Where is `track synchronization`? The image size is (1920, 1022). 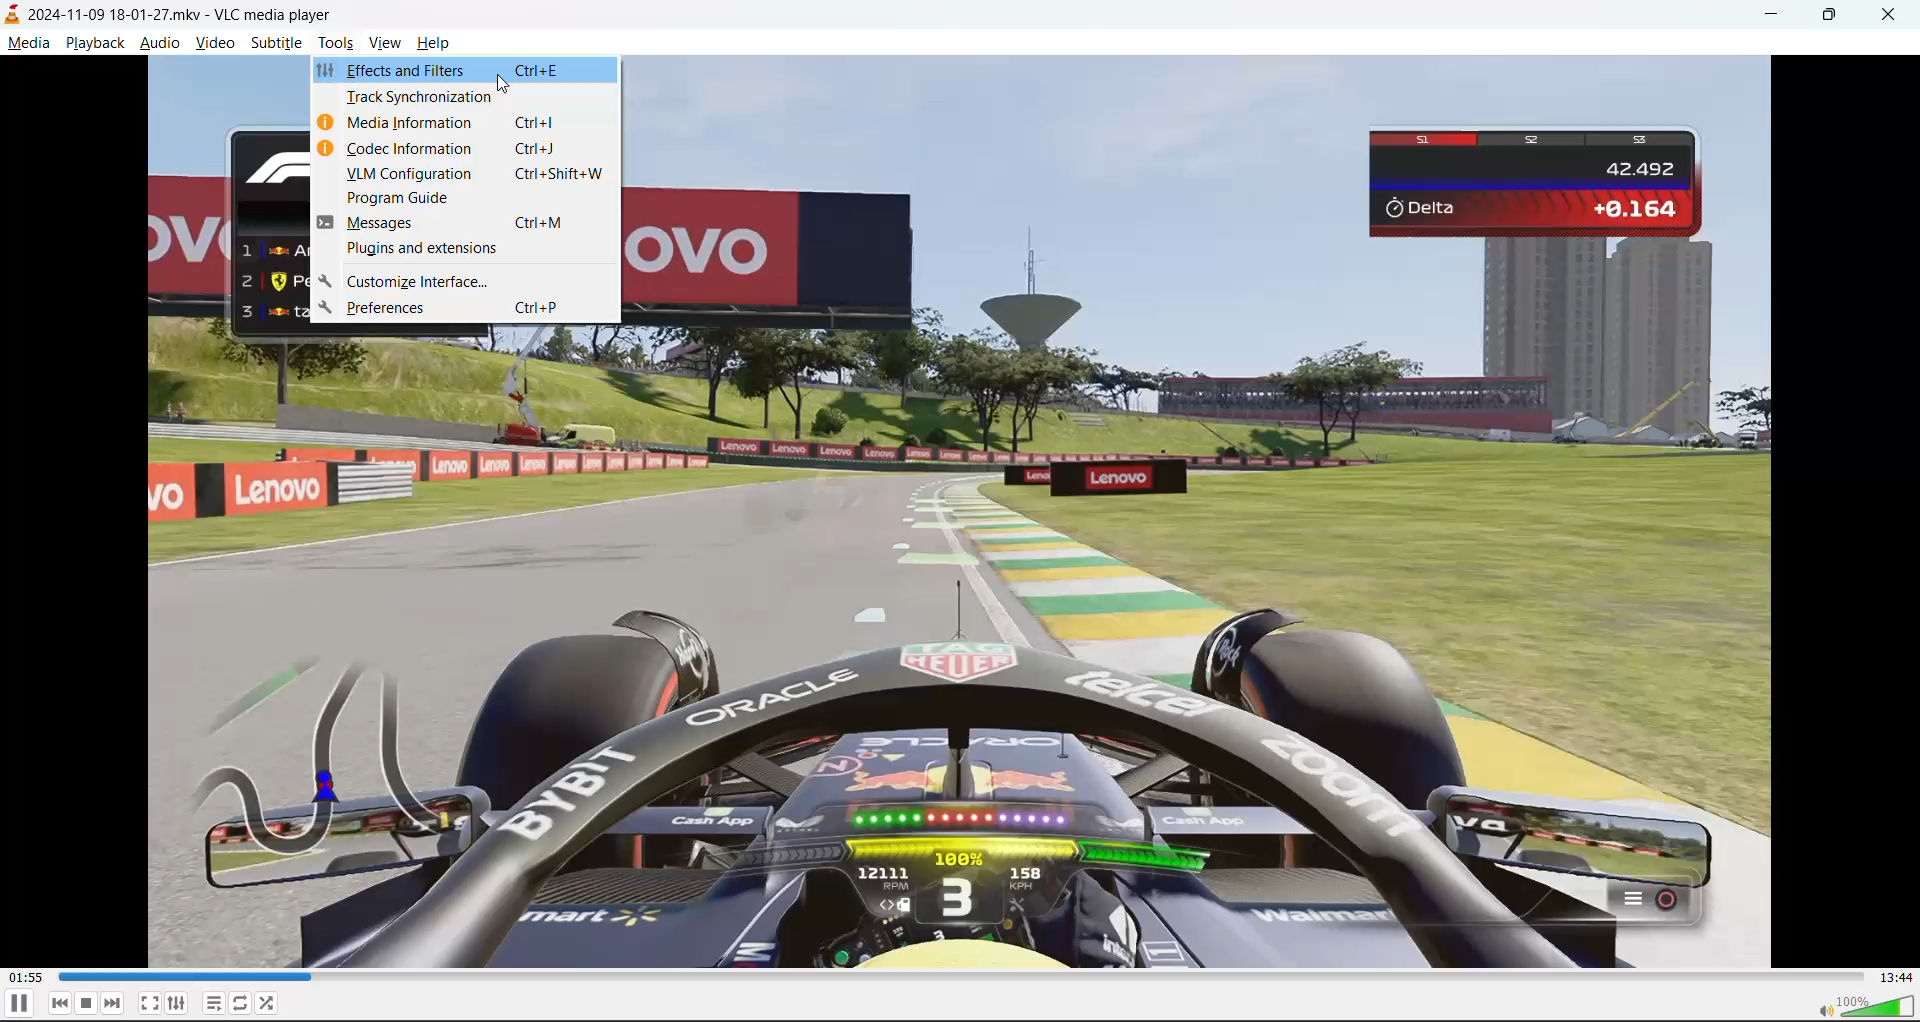
track synchronization is located at coordinates (465, 96).